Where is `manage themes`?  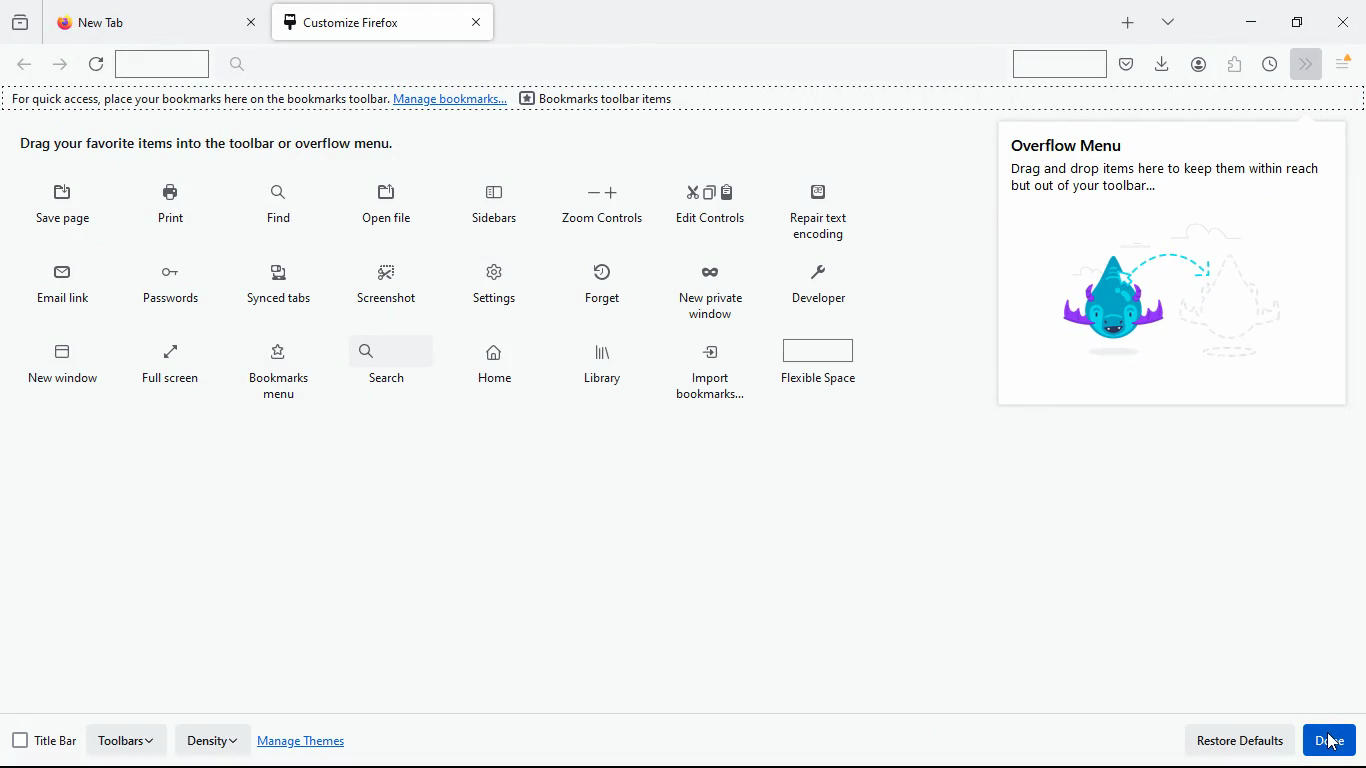
manage themes is located at coordinates (309, 742).